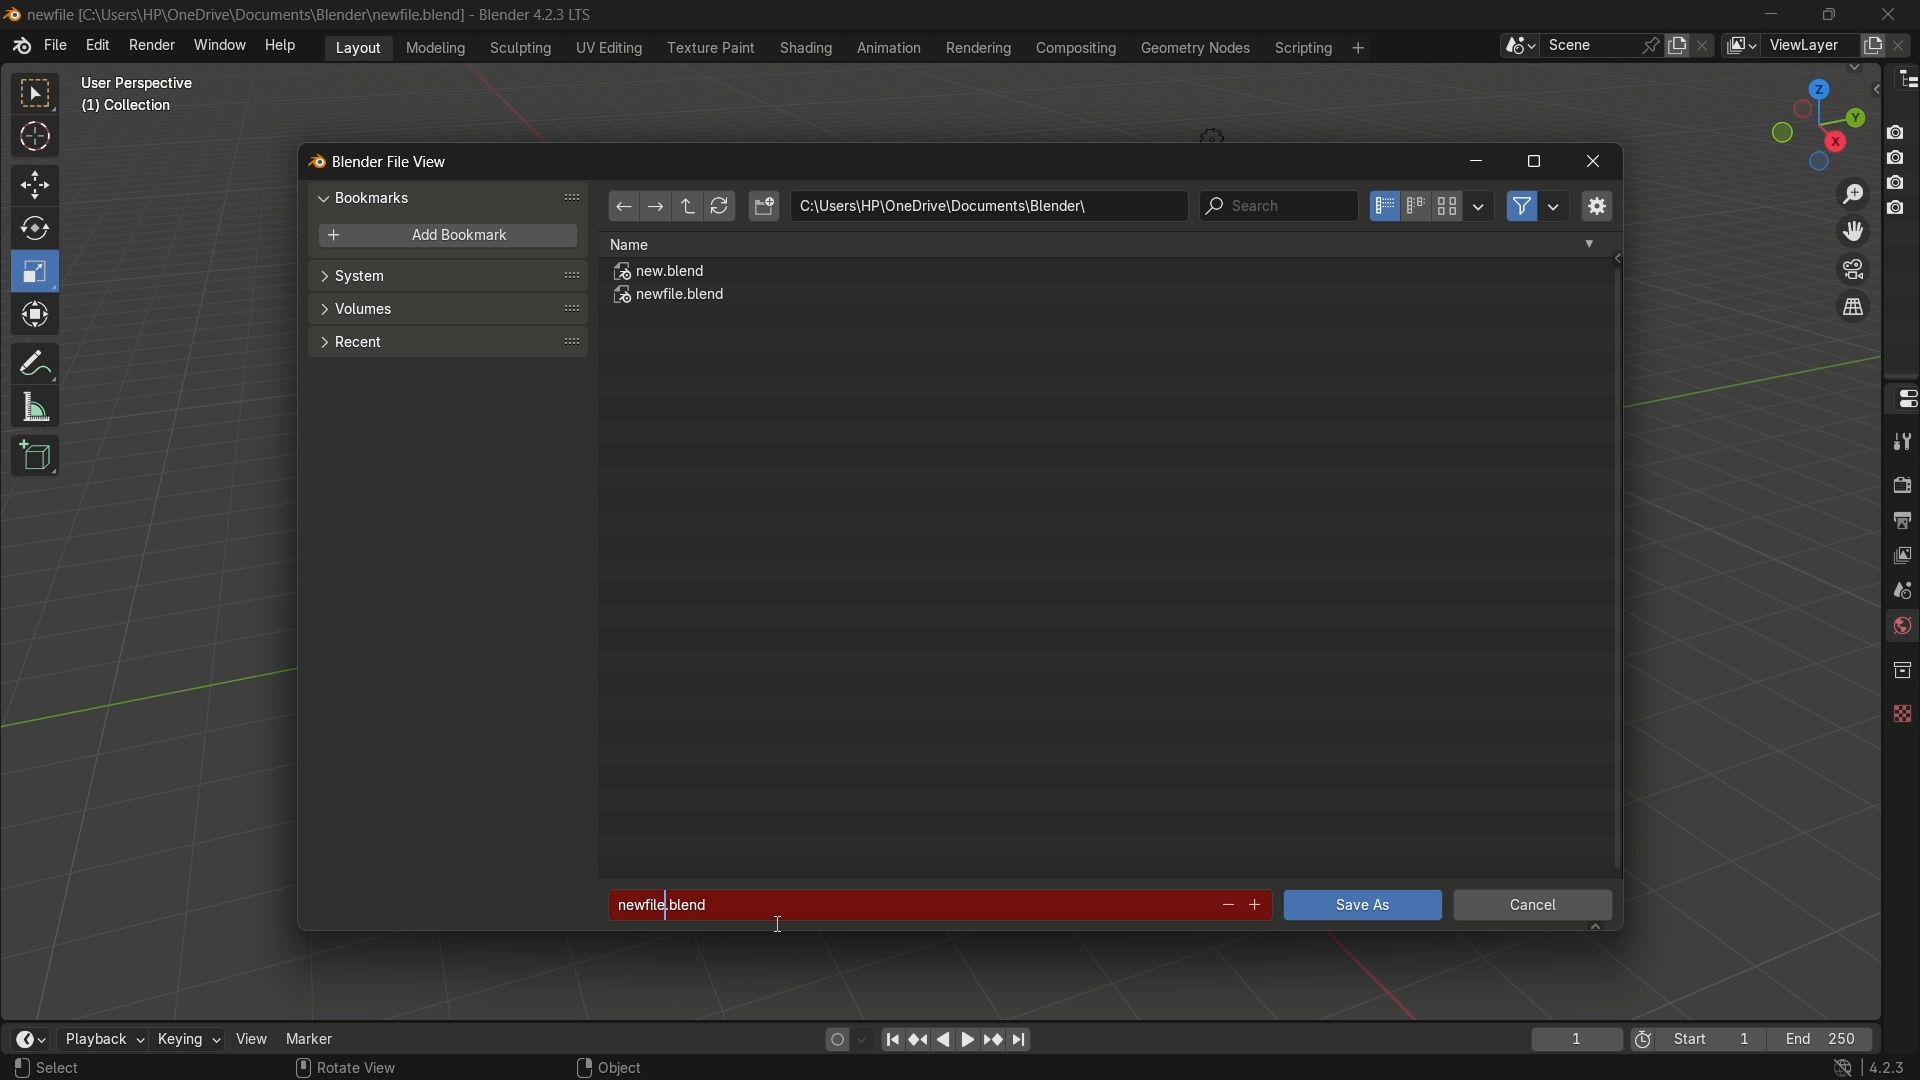  I want to click on cursor, so click(36, 140).